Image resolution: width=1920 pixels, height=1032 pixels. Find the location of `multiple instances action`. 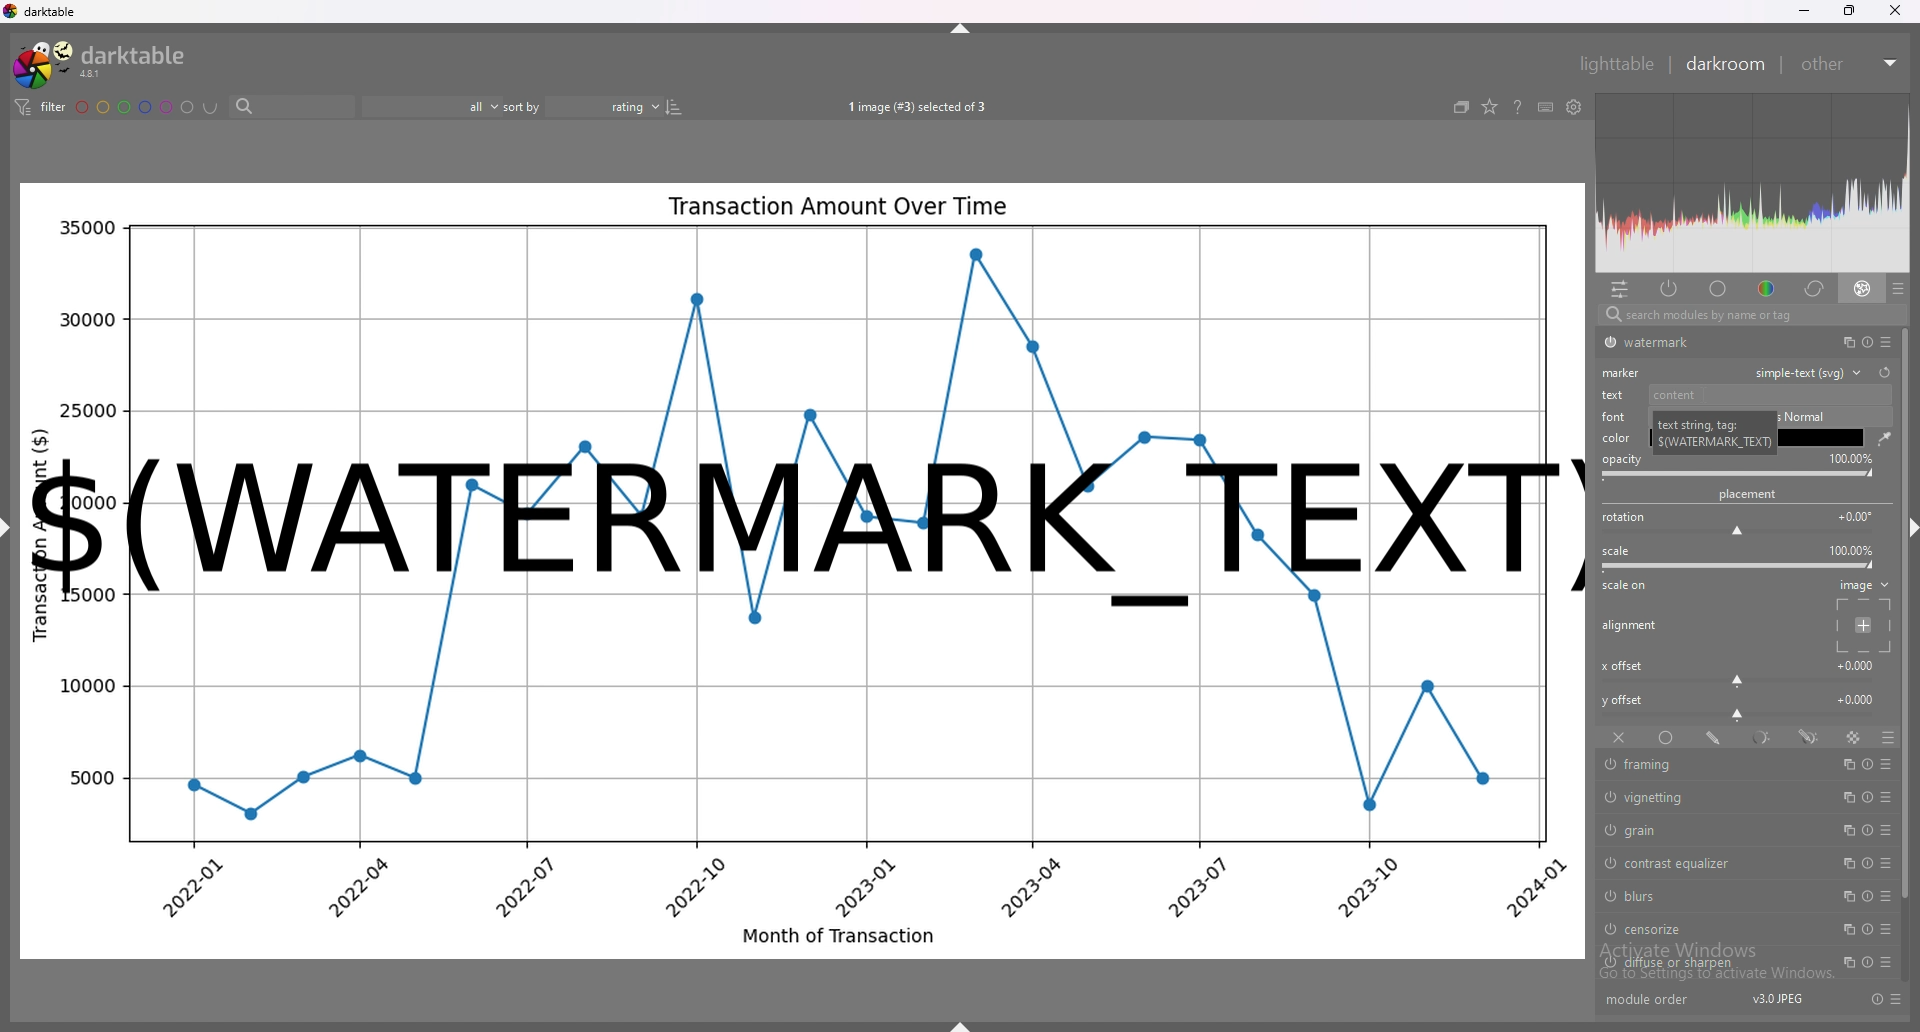

multiple instances action is located at coordinates (1846, 798).